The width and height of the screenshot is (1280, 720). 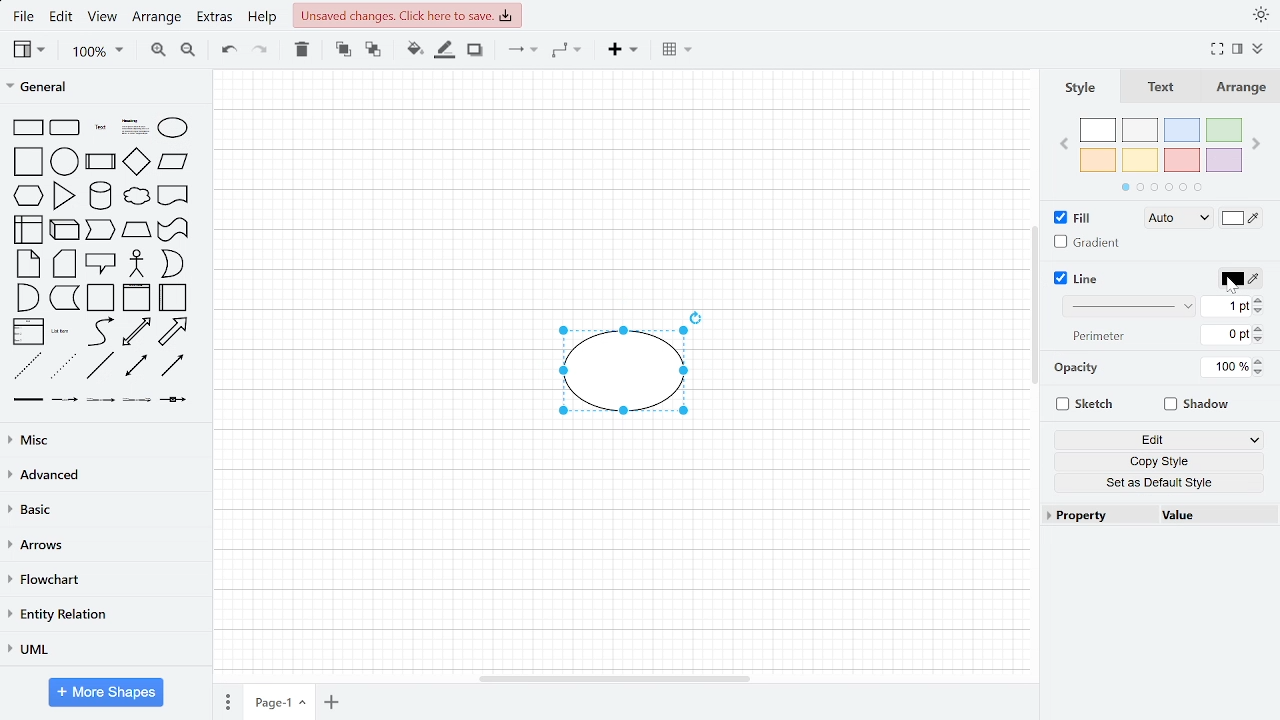 I want to click on rotate diagram, so click(x=698, y=319).